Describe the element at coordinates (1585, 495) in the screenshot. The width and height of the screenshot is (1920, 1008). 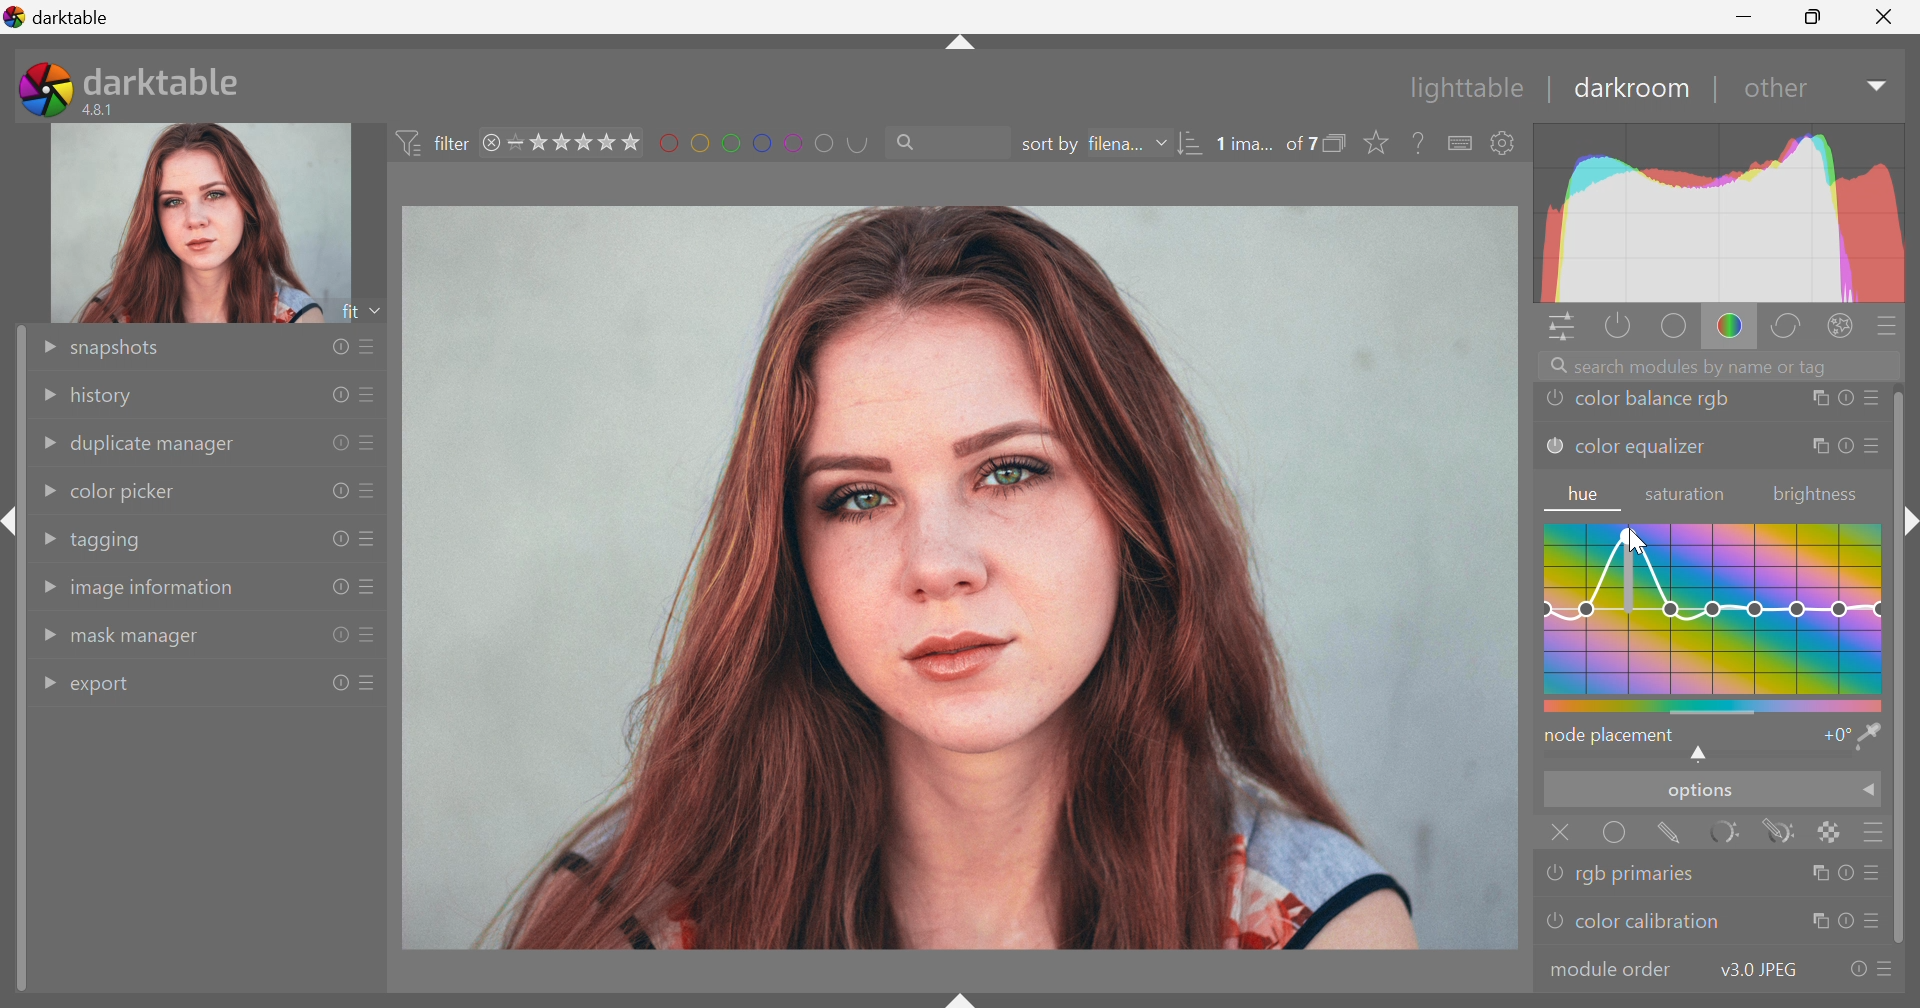
I see `hue` at that location.